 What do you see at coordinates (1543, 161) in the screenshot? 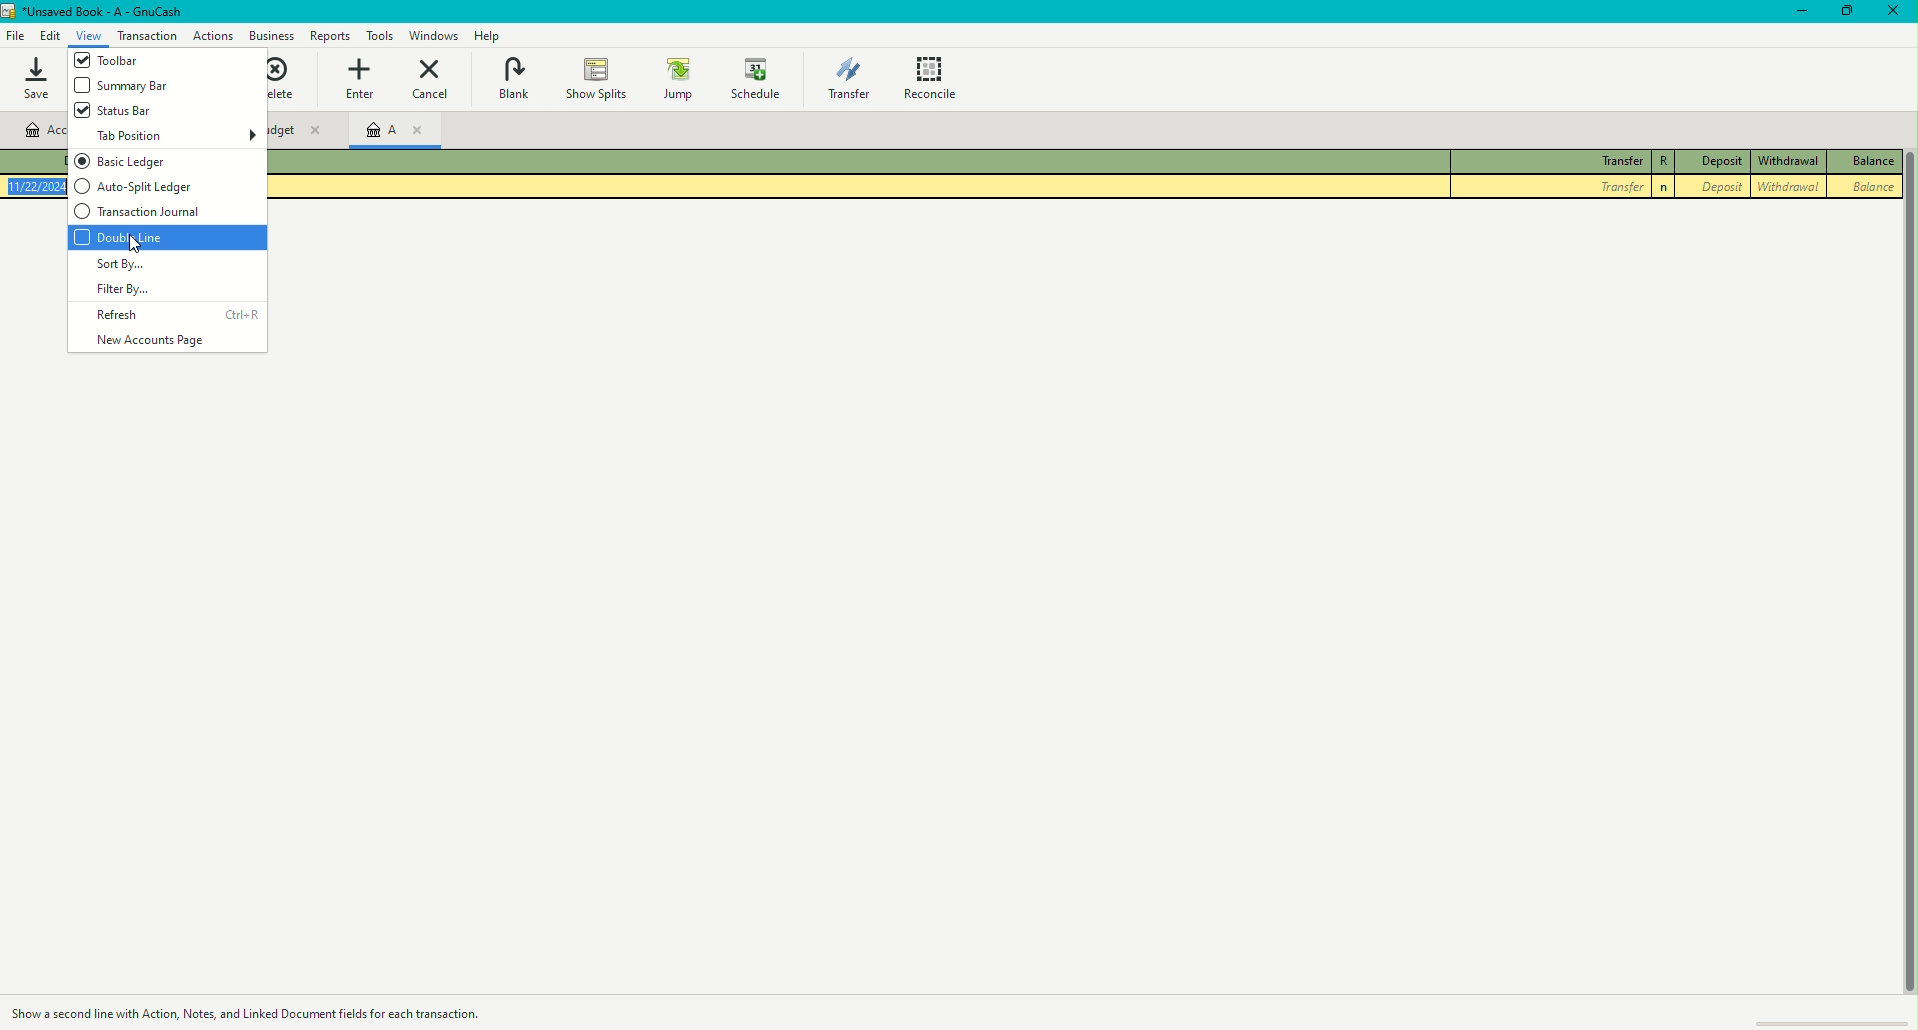
I see `Transfer` at bounding box center [1543, 161].